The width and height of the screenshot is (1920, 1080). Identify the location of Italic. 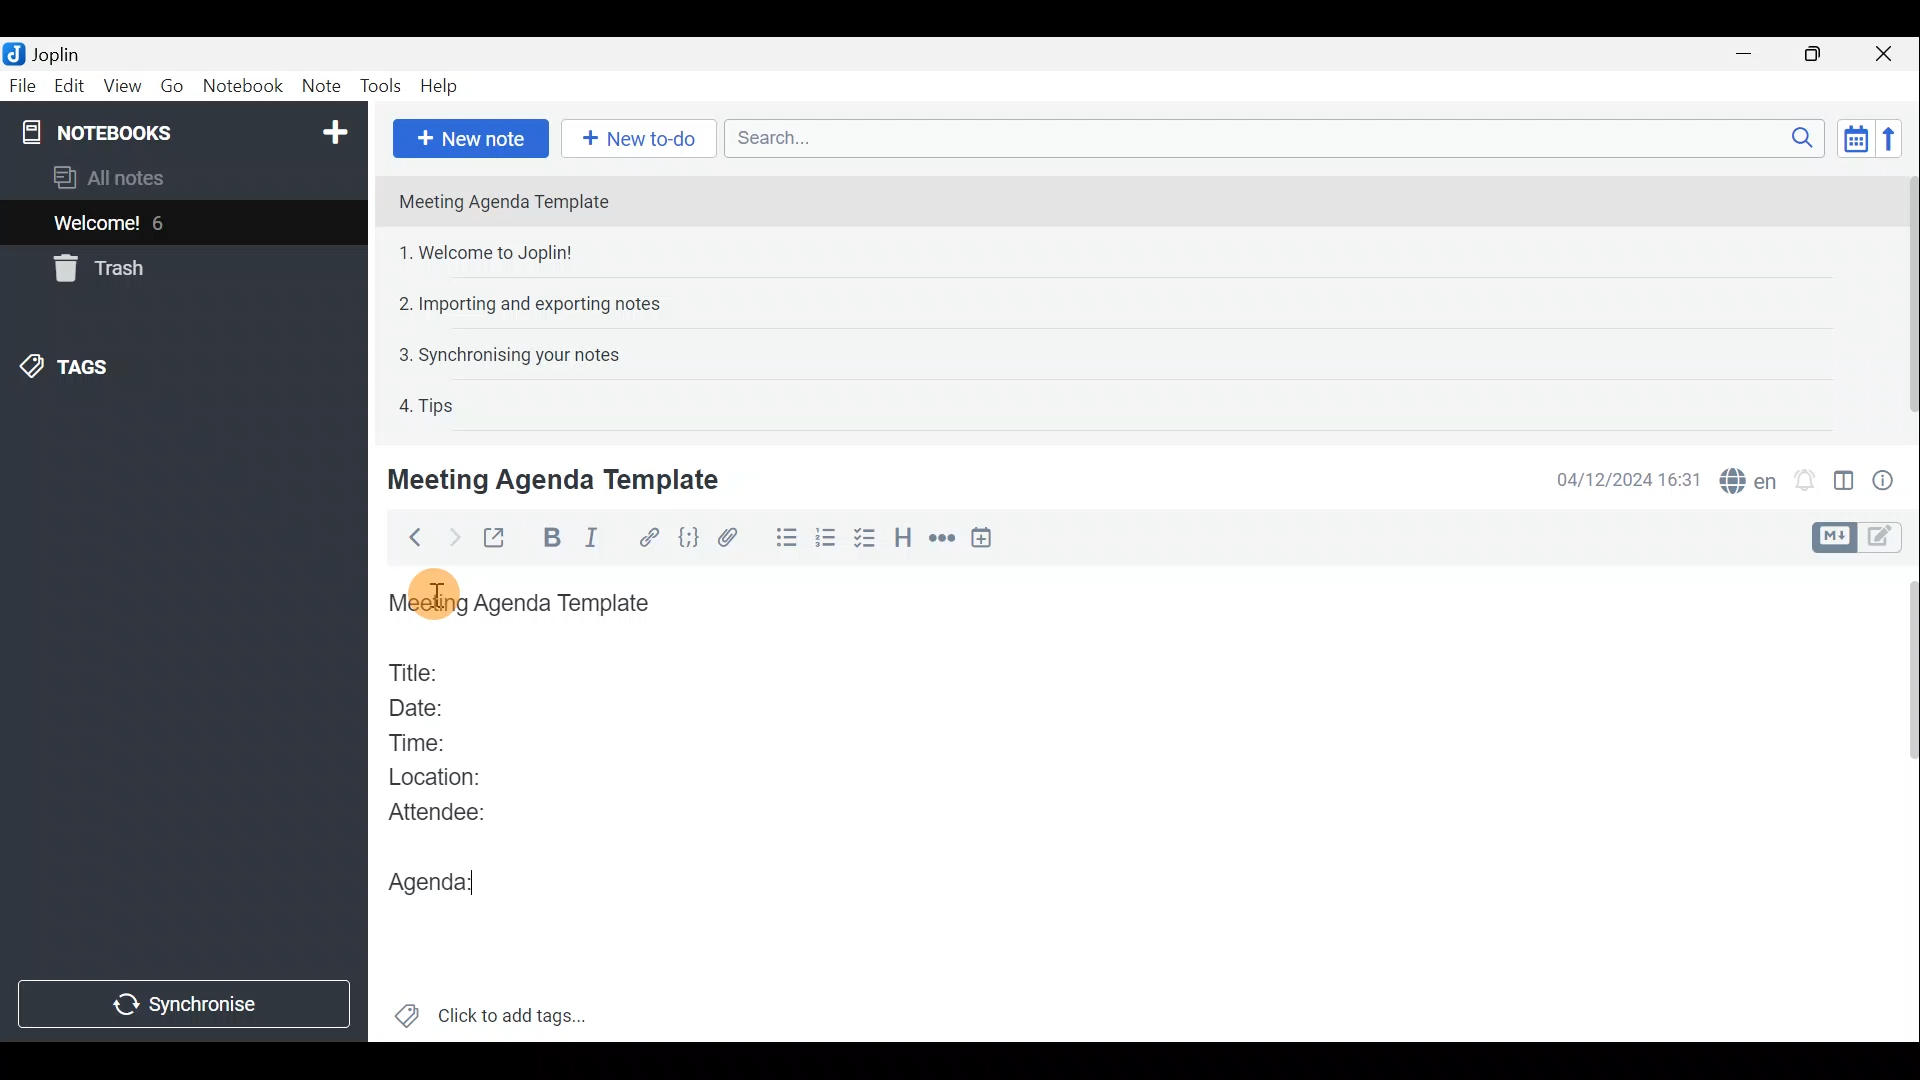
(603, 539).